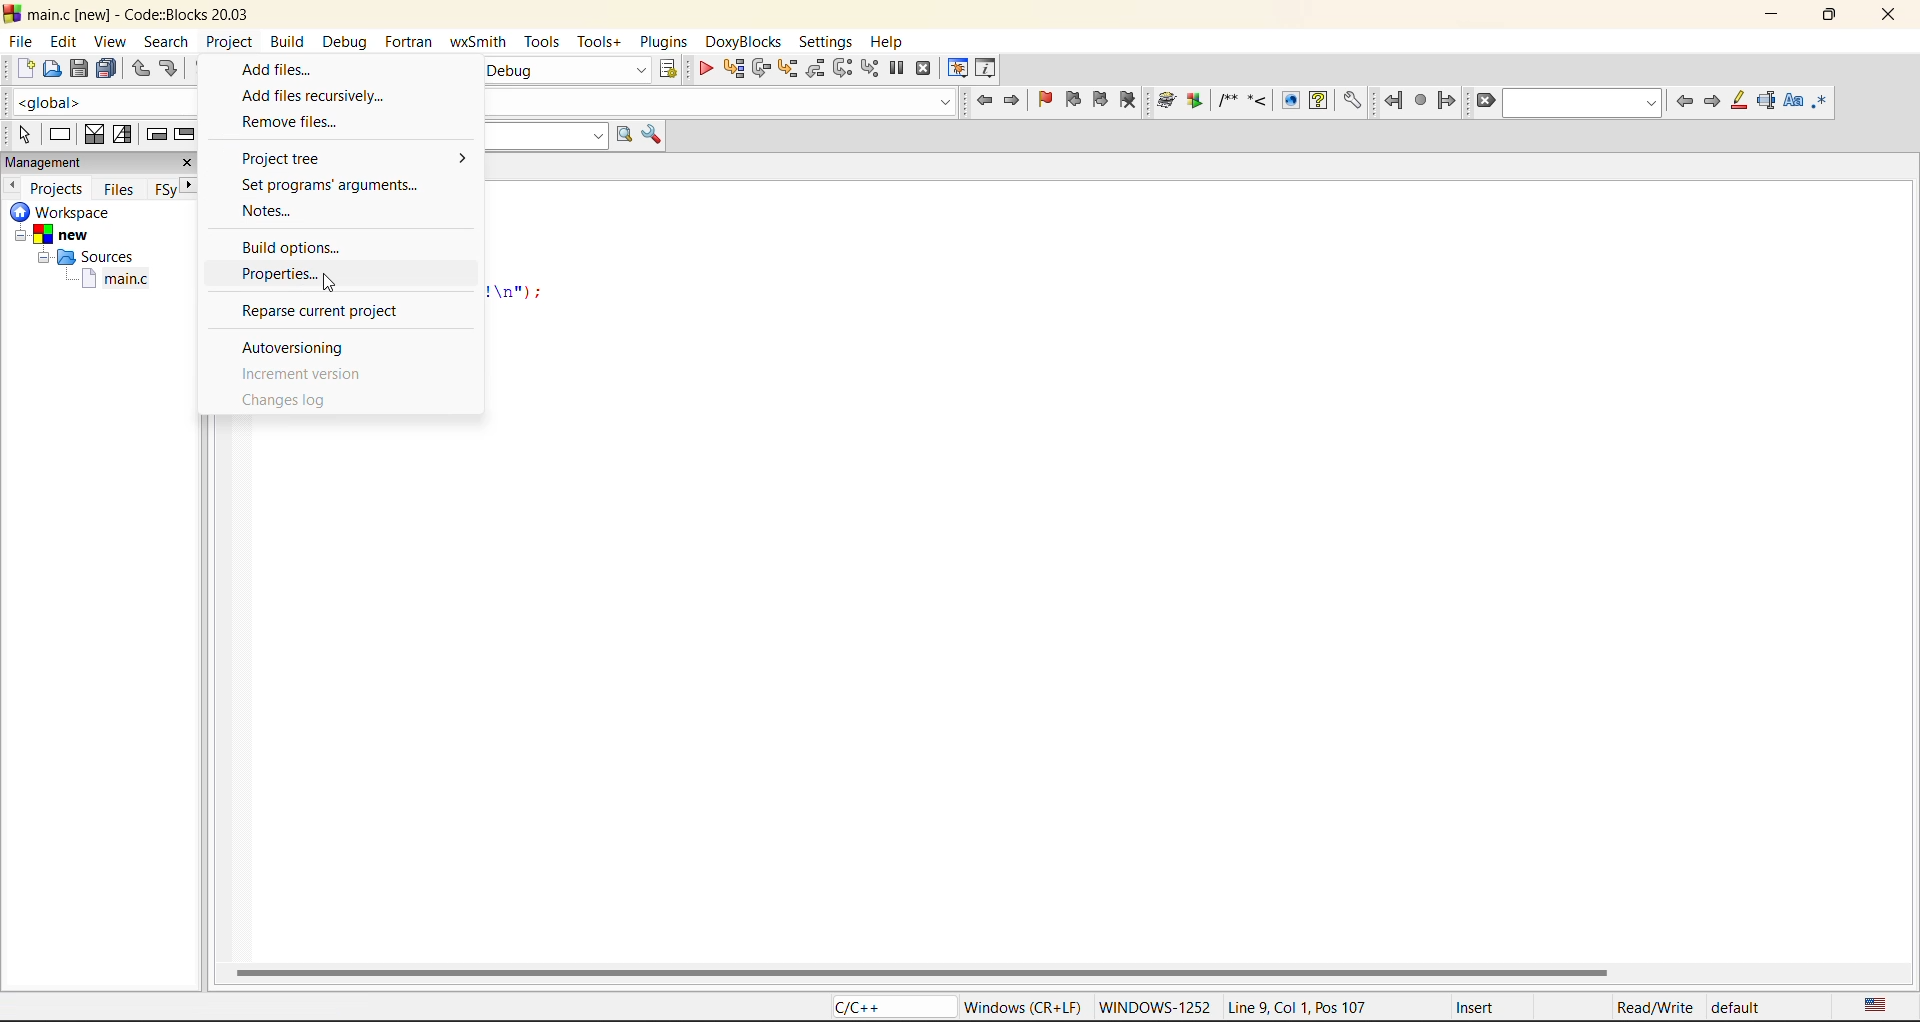  Describe the element at coordinates (1834, 18) in the screenshot. I see `maximize` at that location.